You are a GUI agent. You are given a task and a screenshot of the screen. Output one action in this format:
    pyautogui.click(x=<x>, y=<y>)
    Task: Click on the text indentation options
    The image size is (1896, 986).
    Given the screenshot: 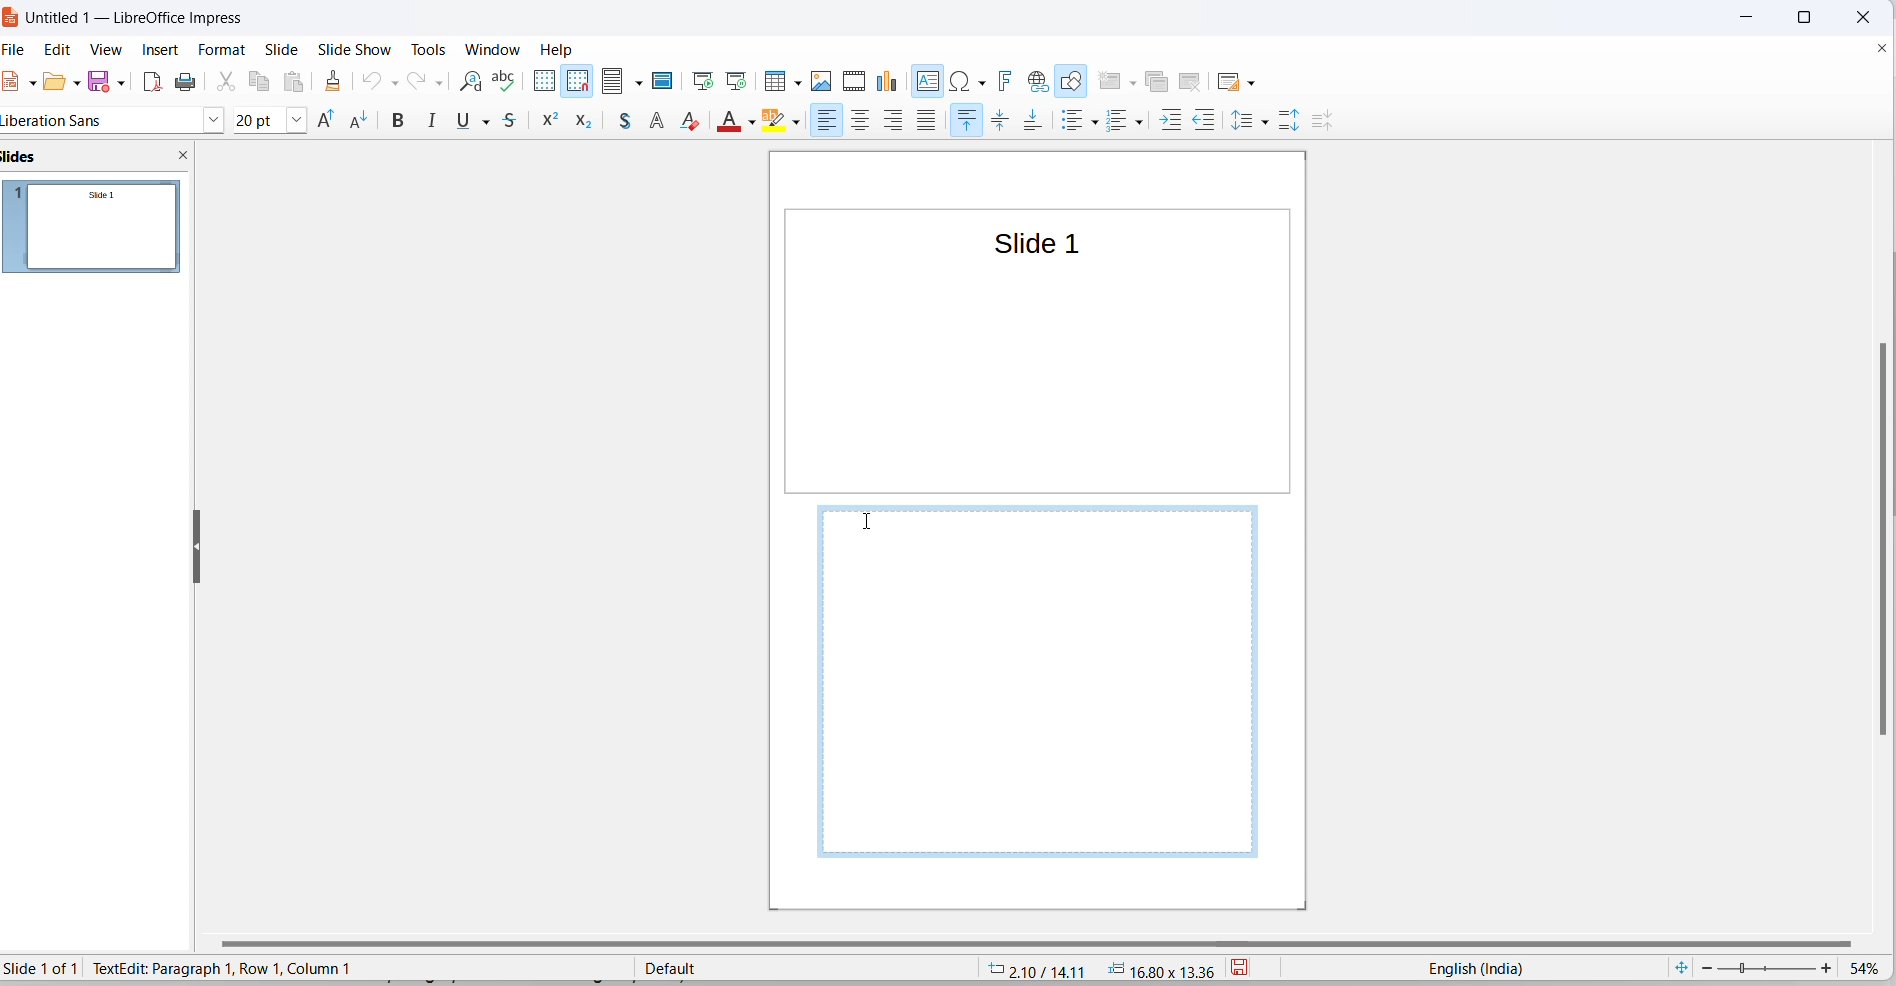 What is the action you would take?
    pyautogui.click(x=1246, y=123)
    